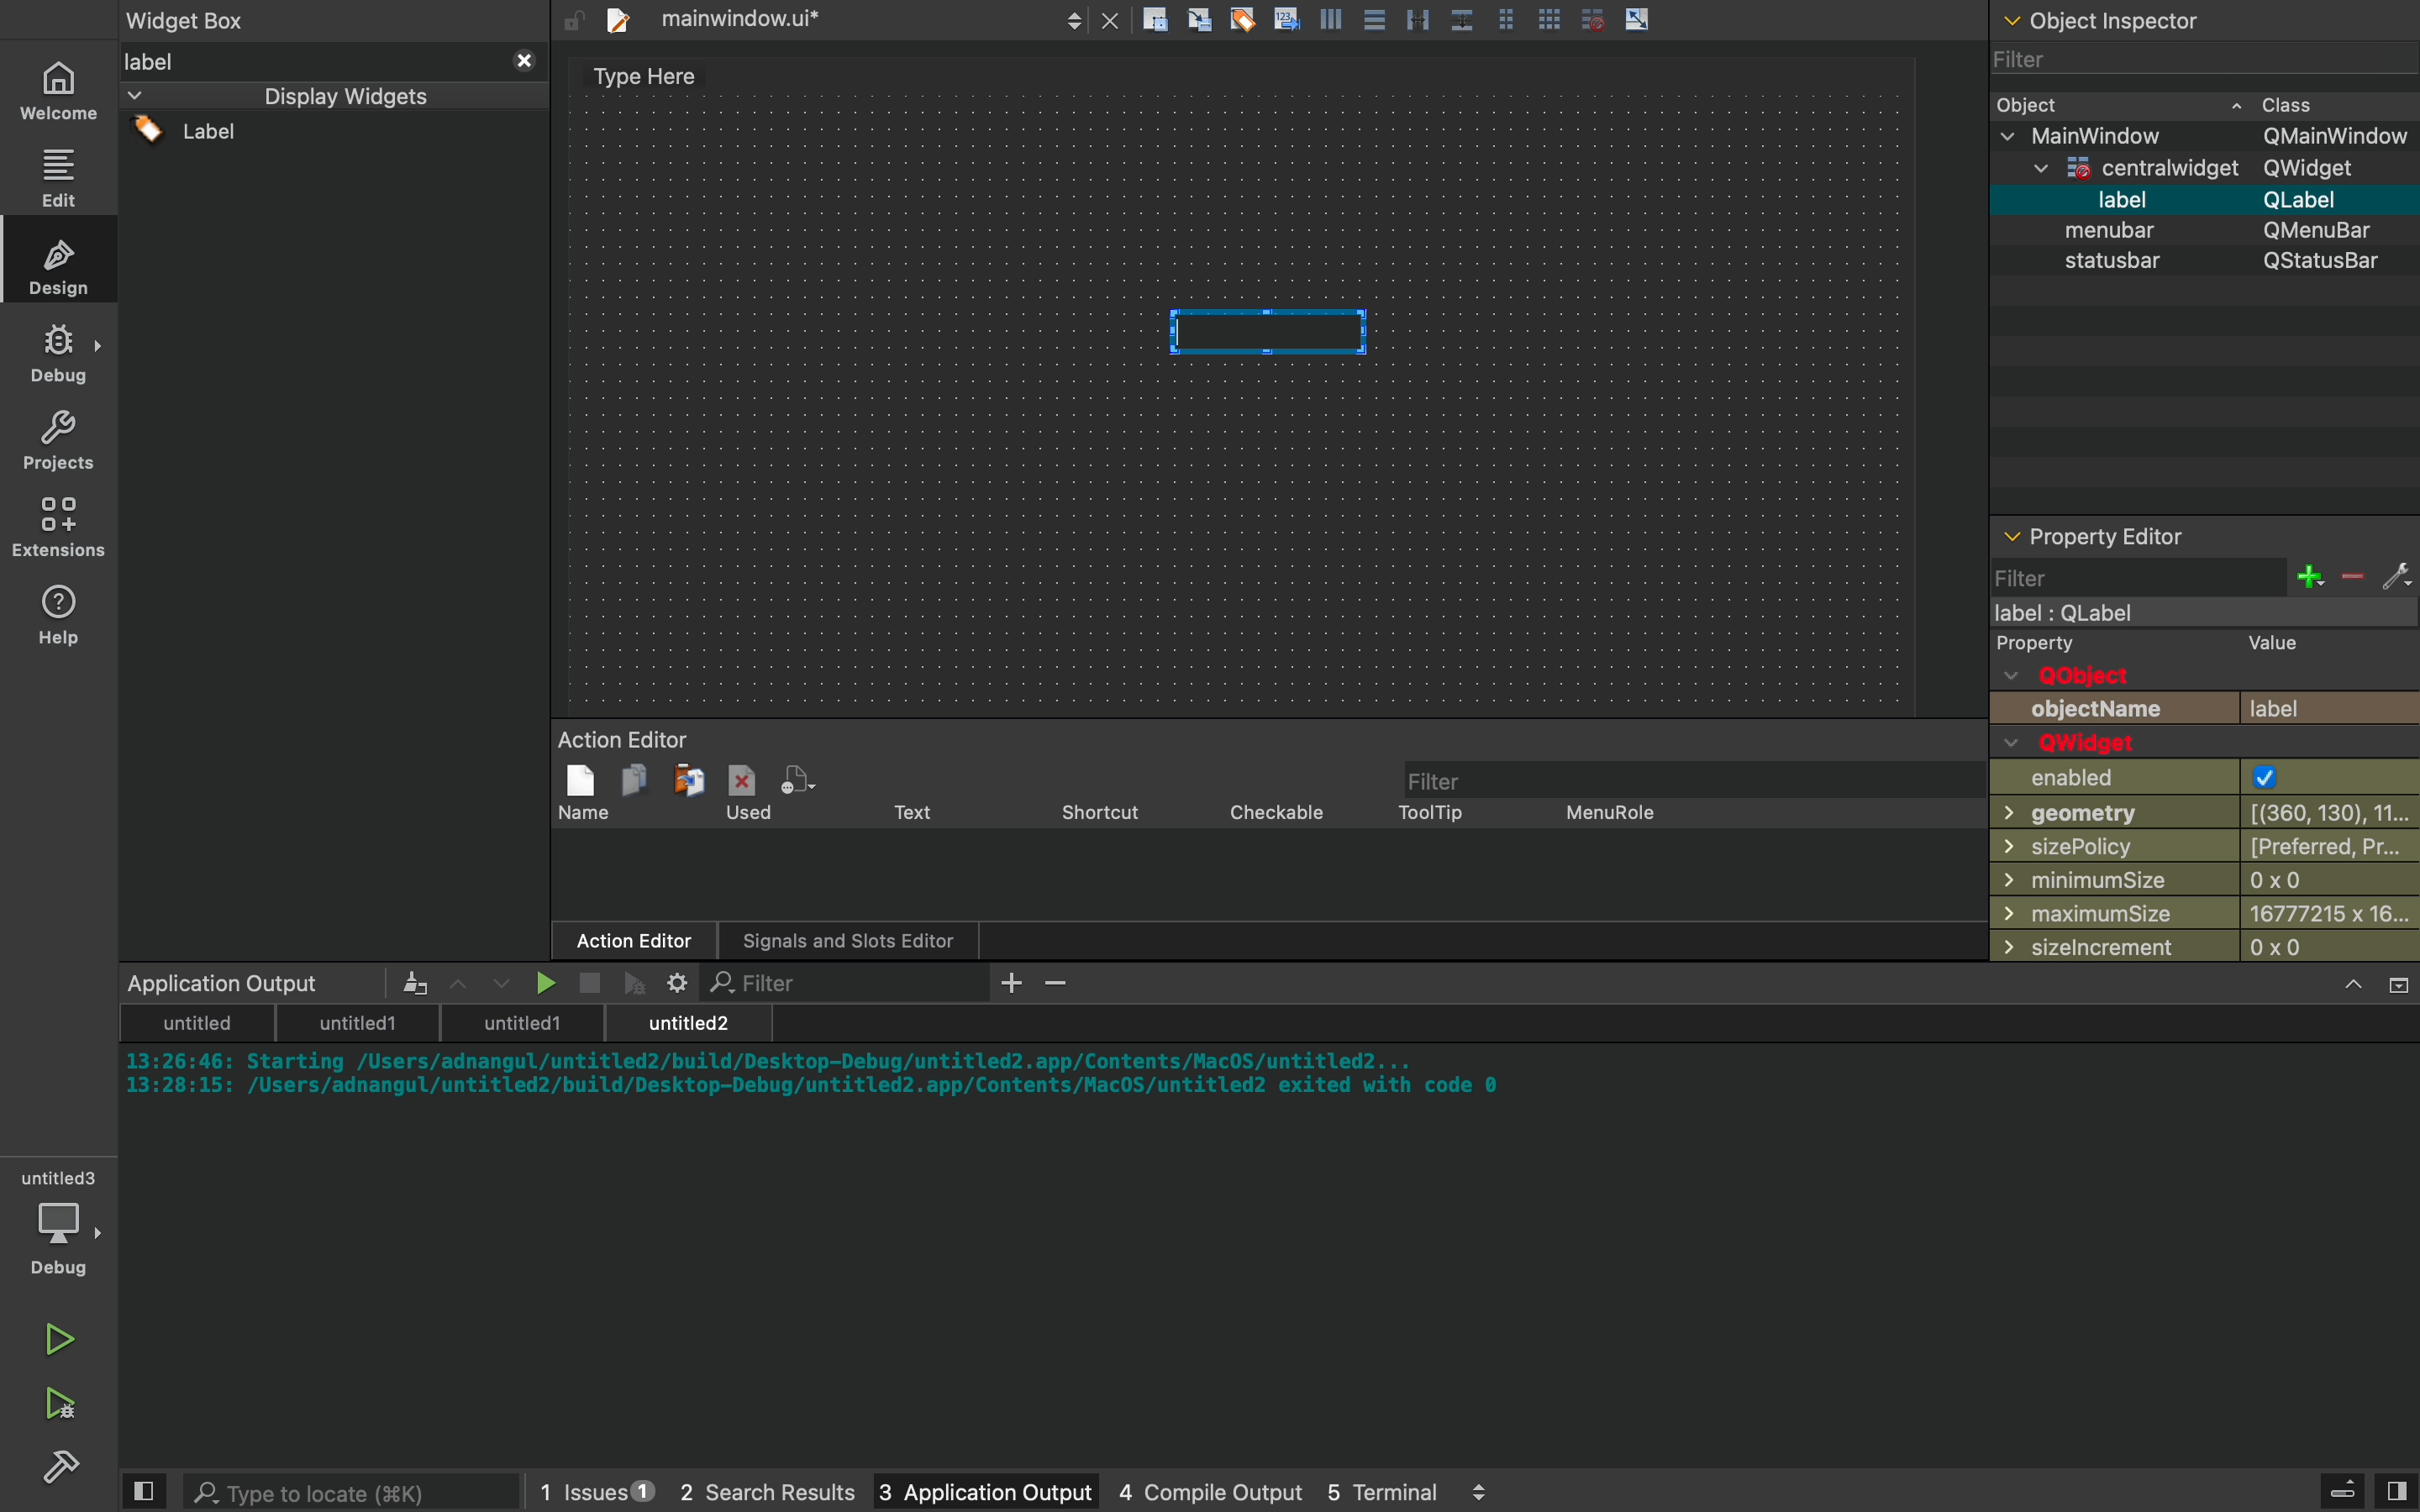 The height and width of the screenshot is (1512, 2420). Describe the element at coordinates (334, 504) in the screenshot. I see `widgets` at that location.